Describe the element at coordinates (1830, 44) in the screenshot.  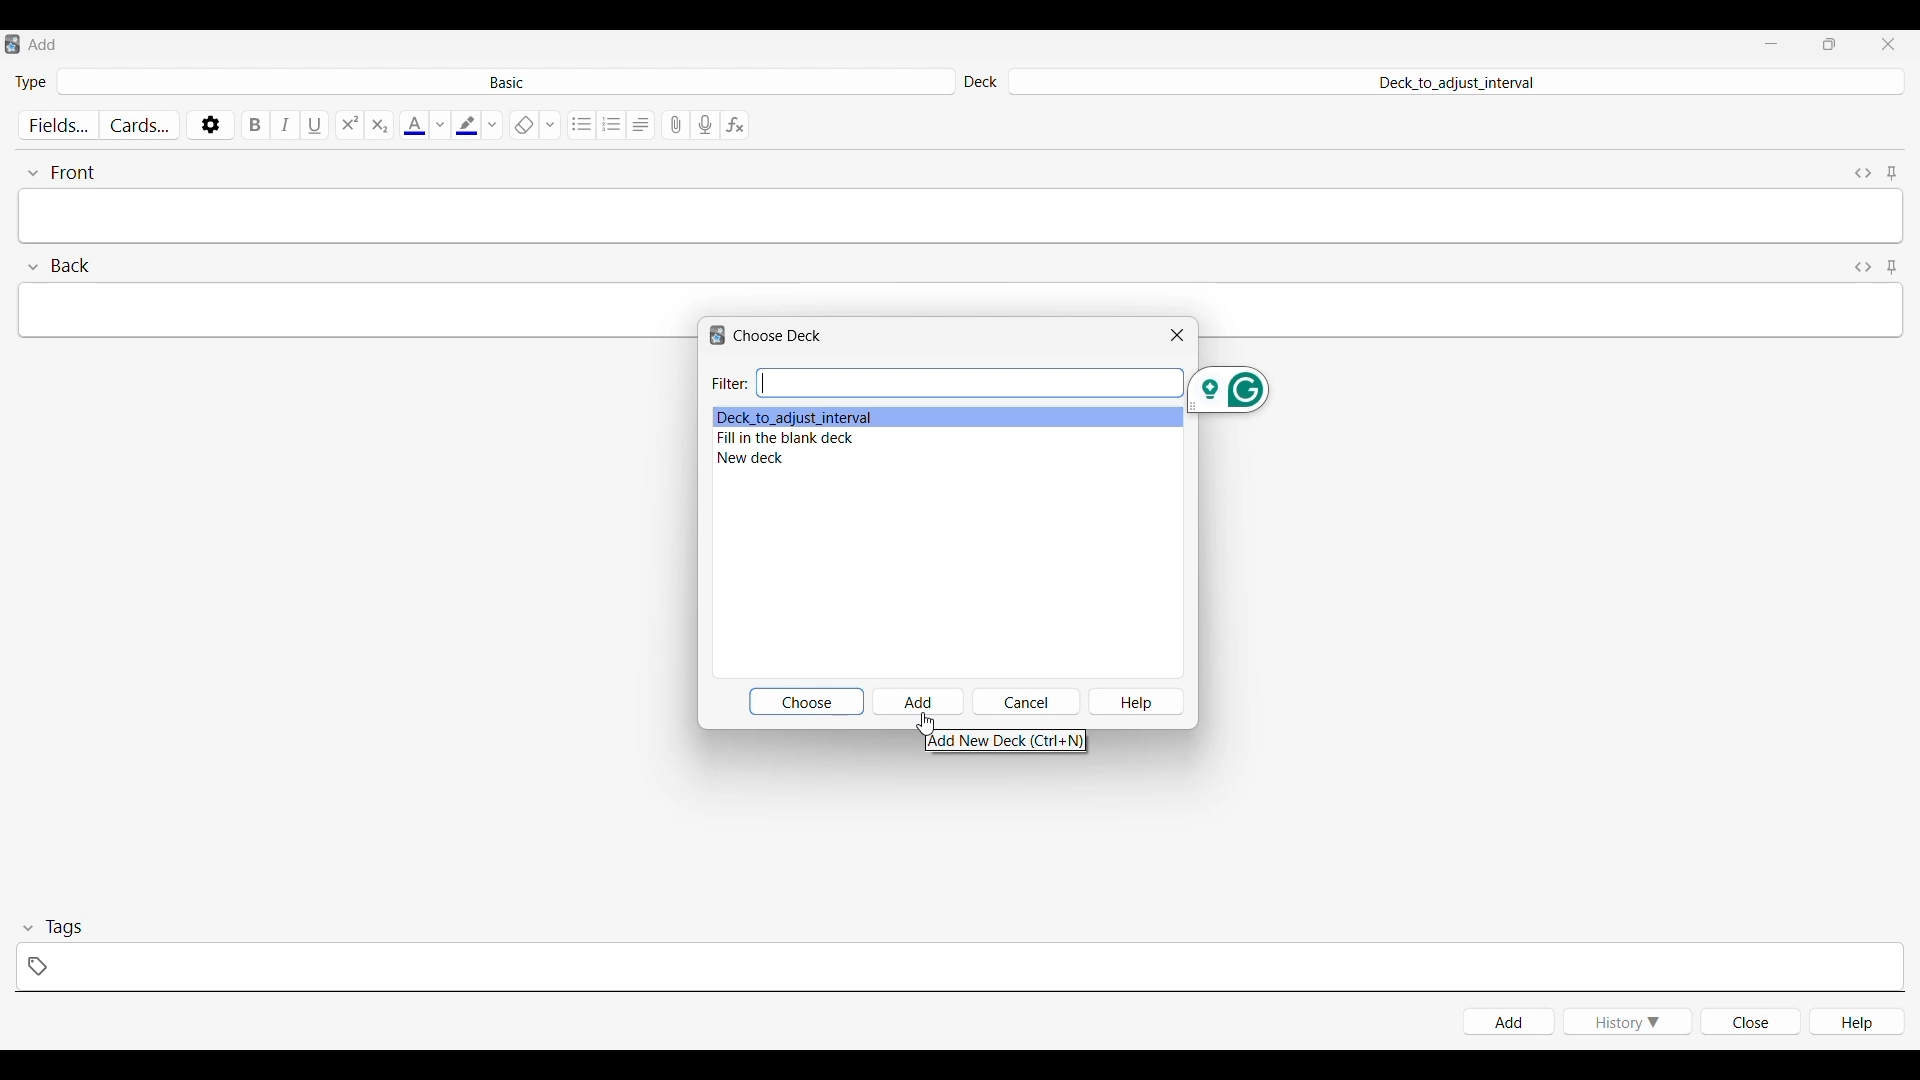
I see `Show interface in smaller tab` at that location.